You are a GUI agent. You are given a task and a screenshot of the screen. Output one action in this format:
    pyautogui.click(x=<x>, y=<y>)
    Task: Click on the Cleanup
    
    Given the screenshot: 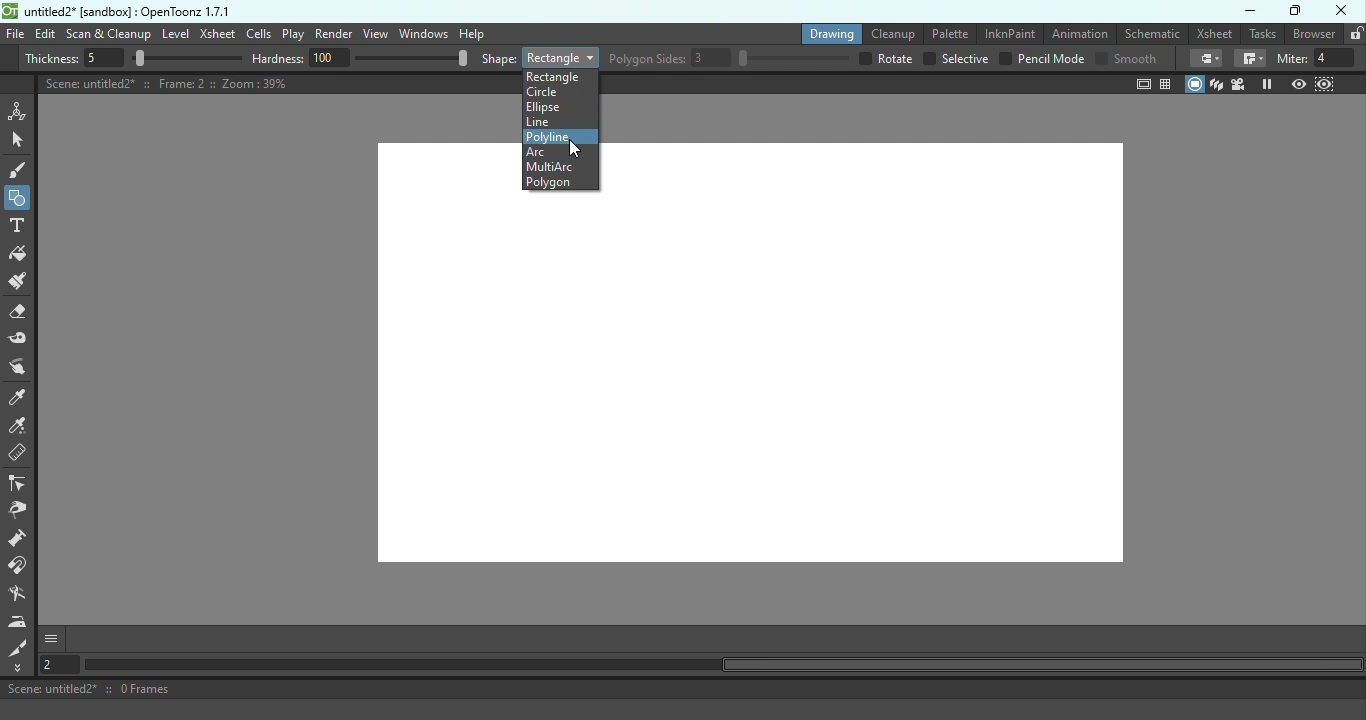 What is the action you would take?
    pyautogui.click(x=891, y=32)
    